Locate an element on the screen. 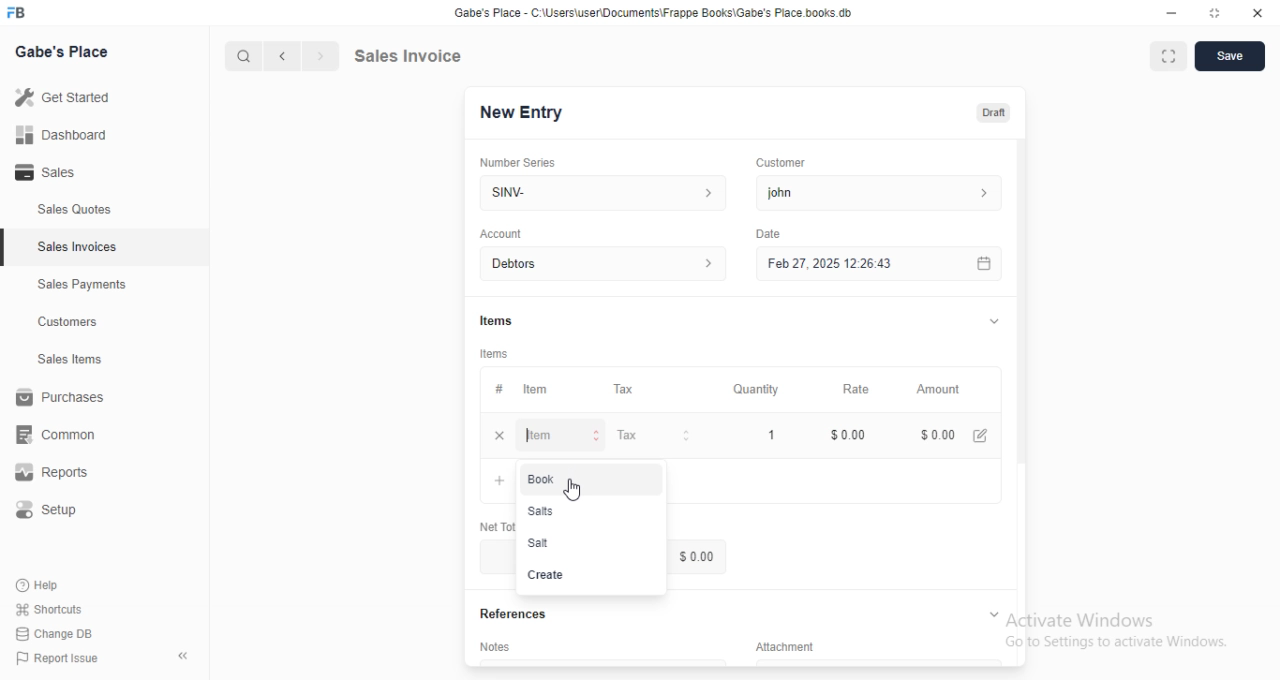  References is located at coordinates (510, 615).